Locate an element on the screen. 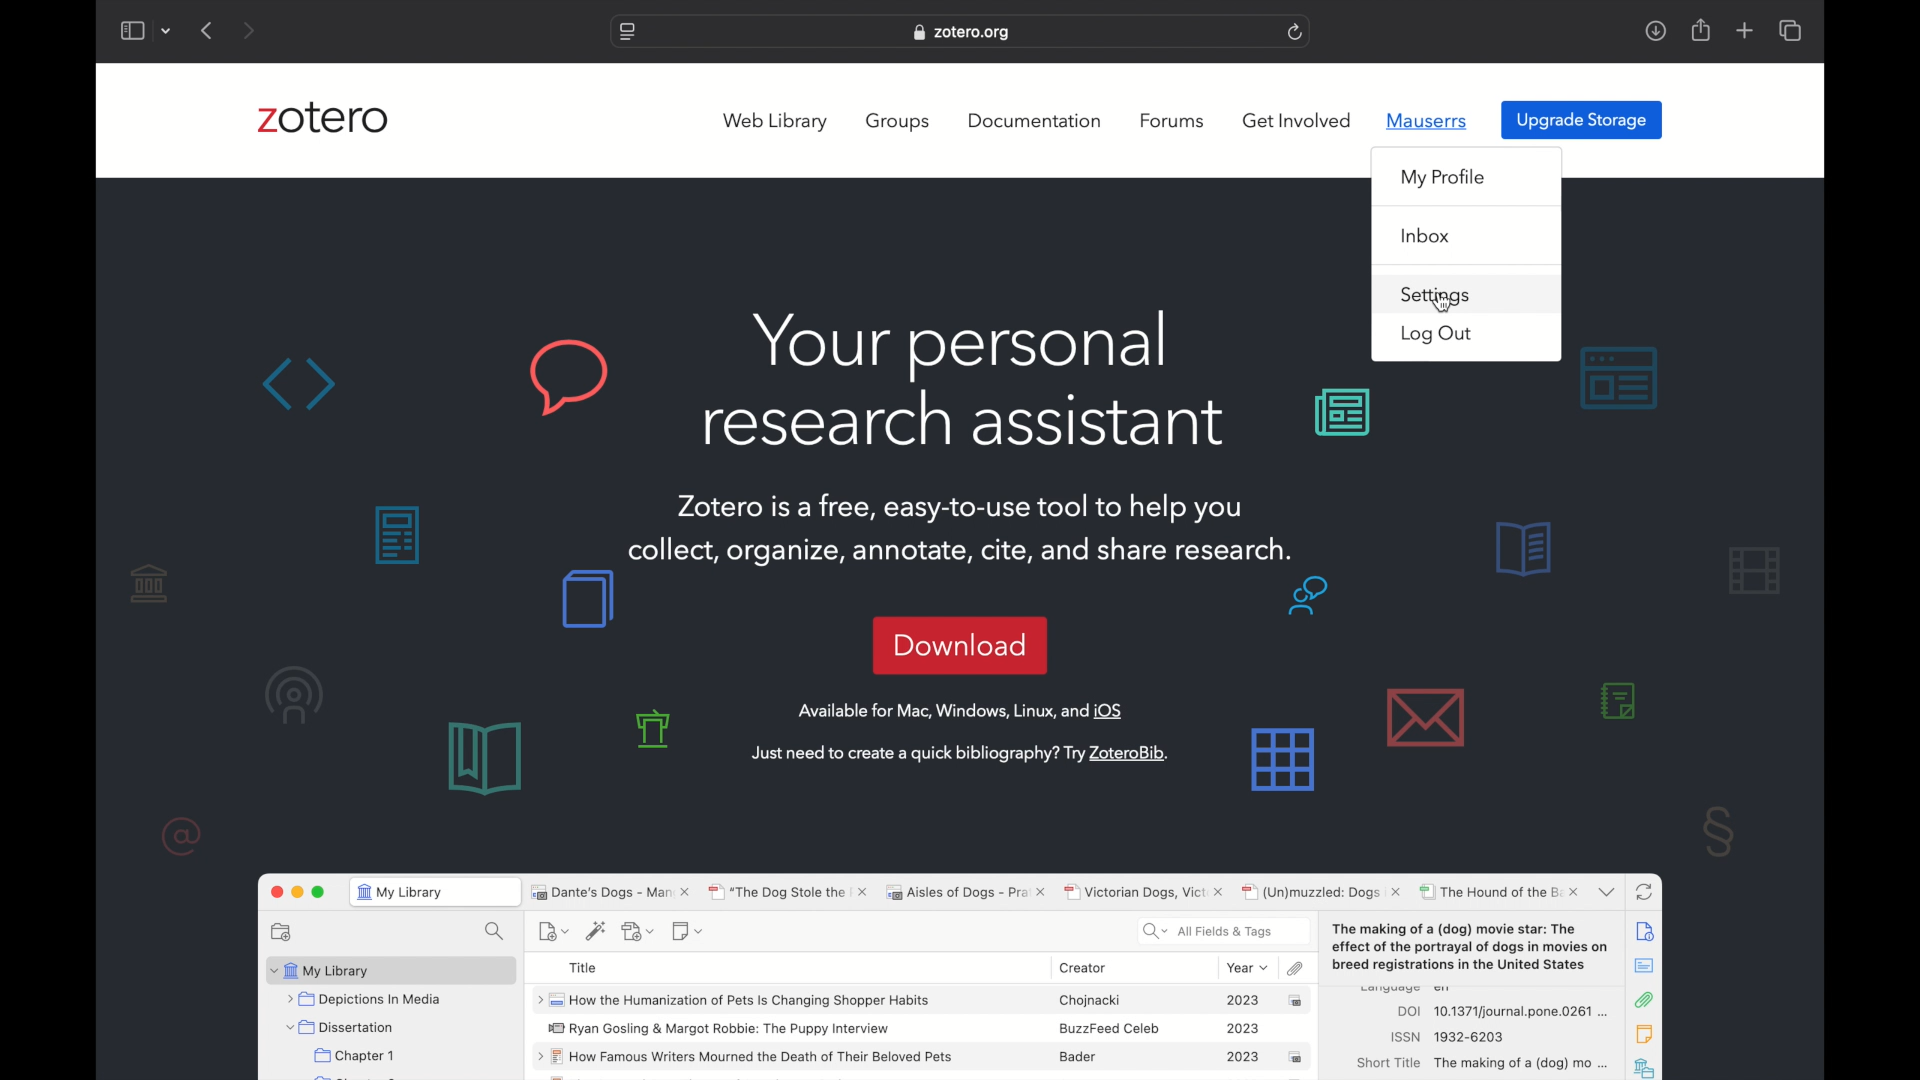 This screenshot has width=1920, height=1080. zotero.org is located at coordinates (964, 33).